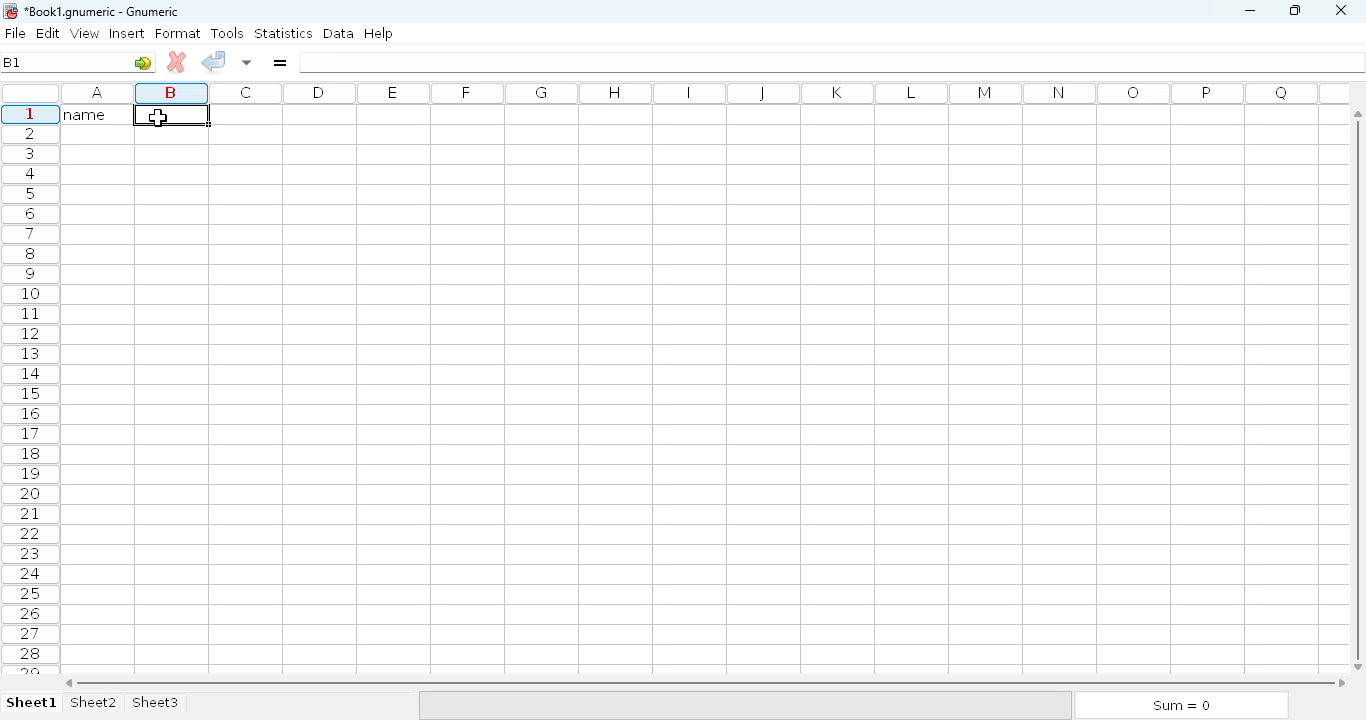 The height and width of the screenshot is (720, 1366). Describe the element at coordinates (16, 61) in the screenshot. I see `B1` at that location.